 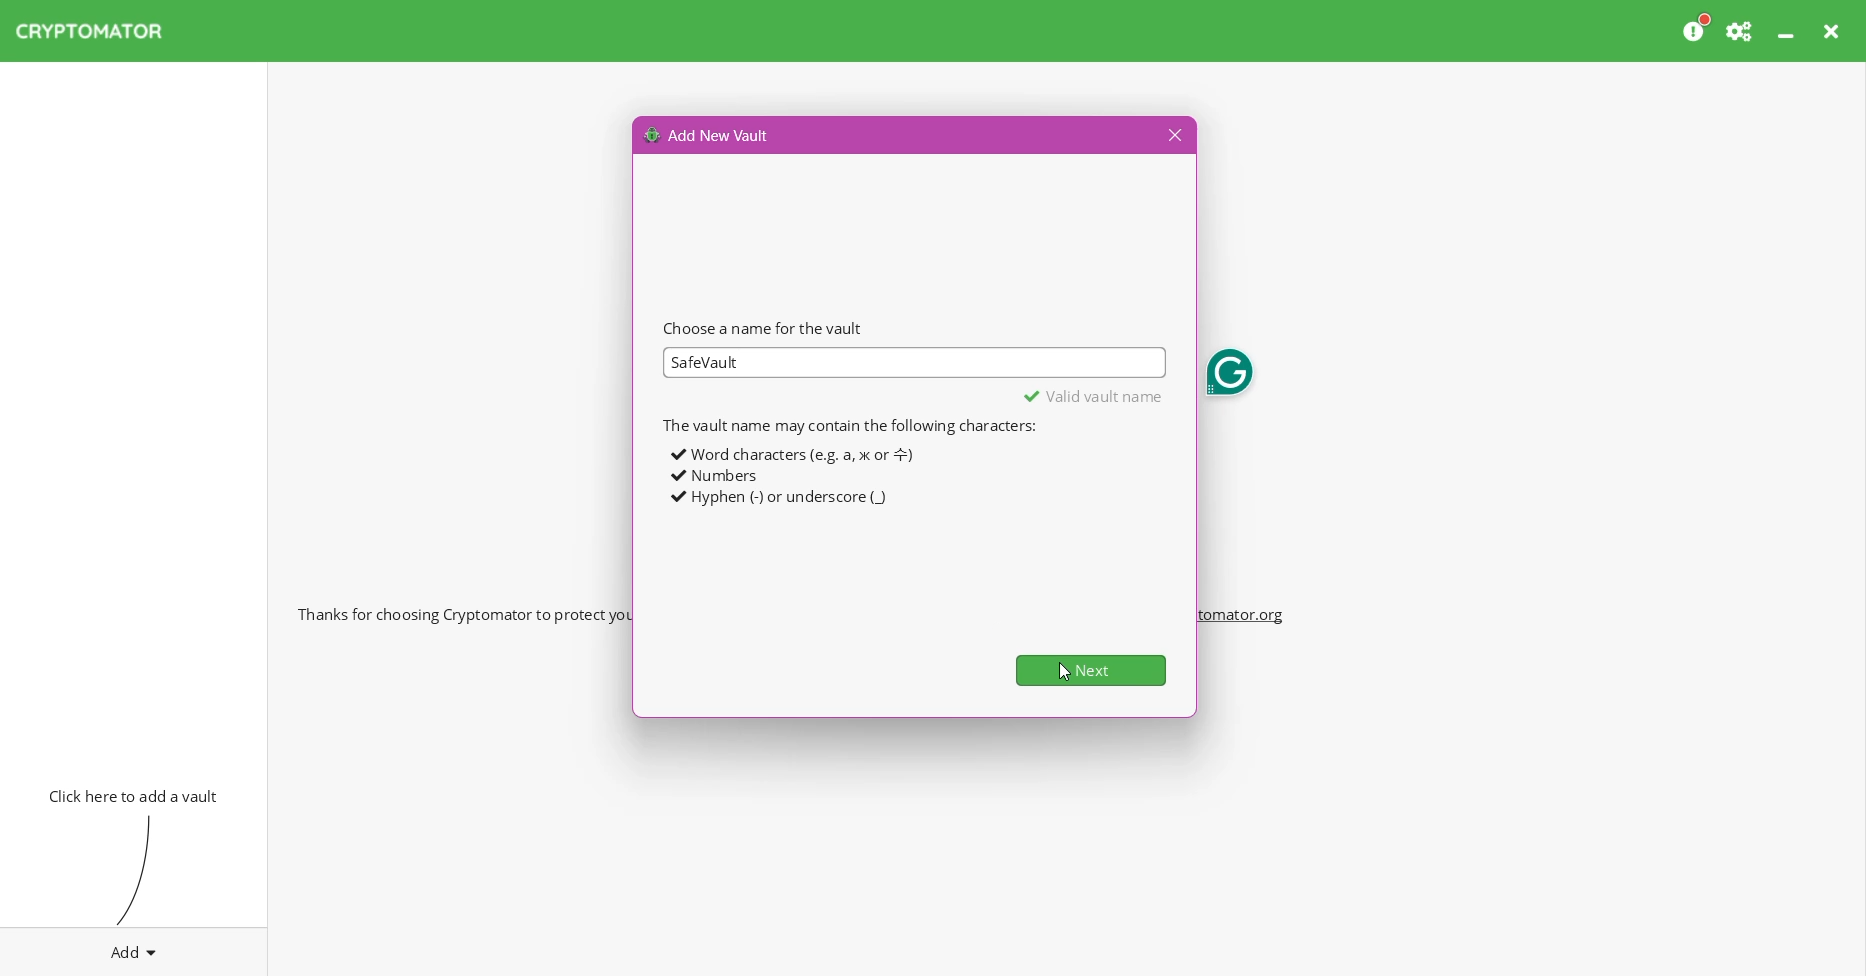 I want to click on Minimize, so click(x=1788, y=31).